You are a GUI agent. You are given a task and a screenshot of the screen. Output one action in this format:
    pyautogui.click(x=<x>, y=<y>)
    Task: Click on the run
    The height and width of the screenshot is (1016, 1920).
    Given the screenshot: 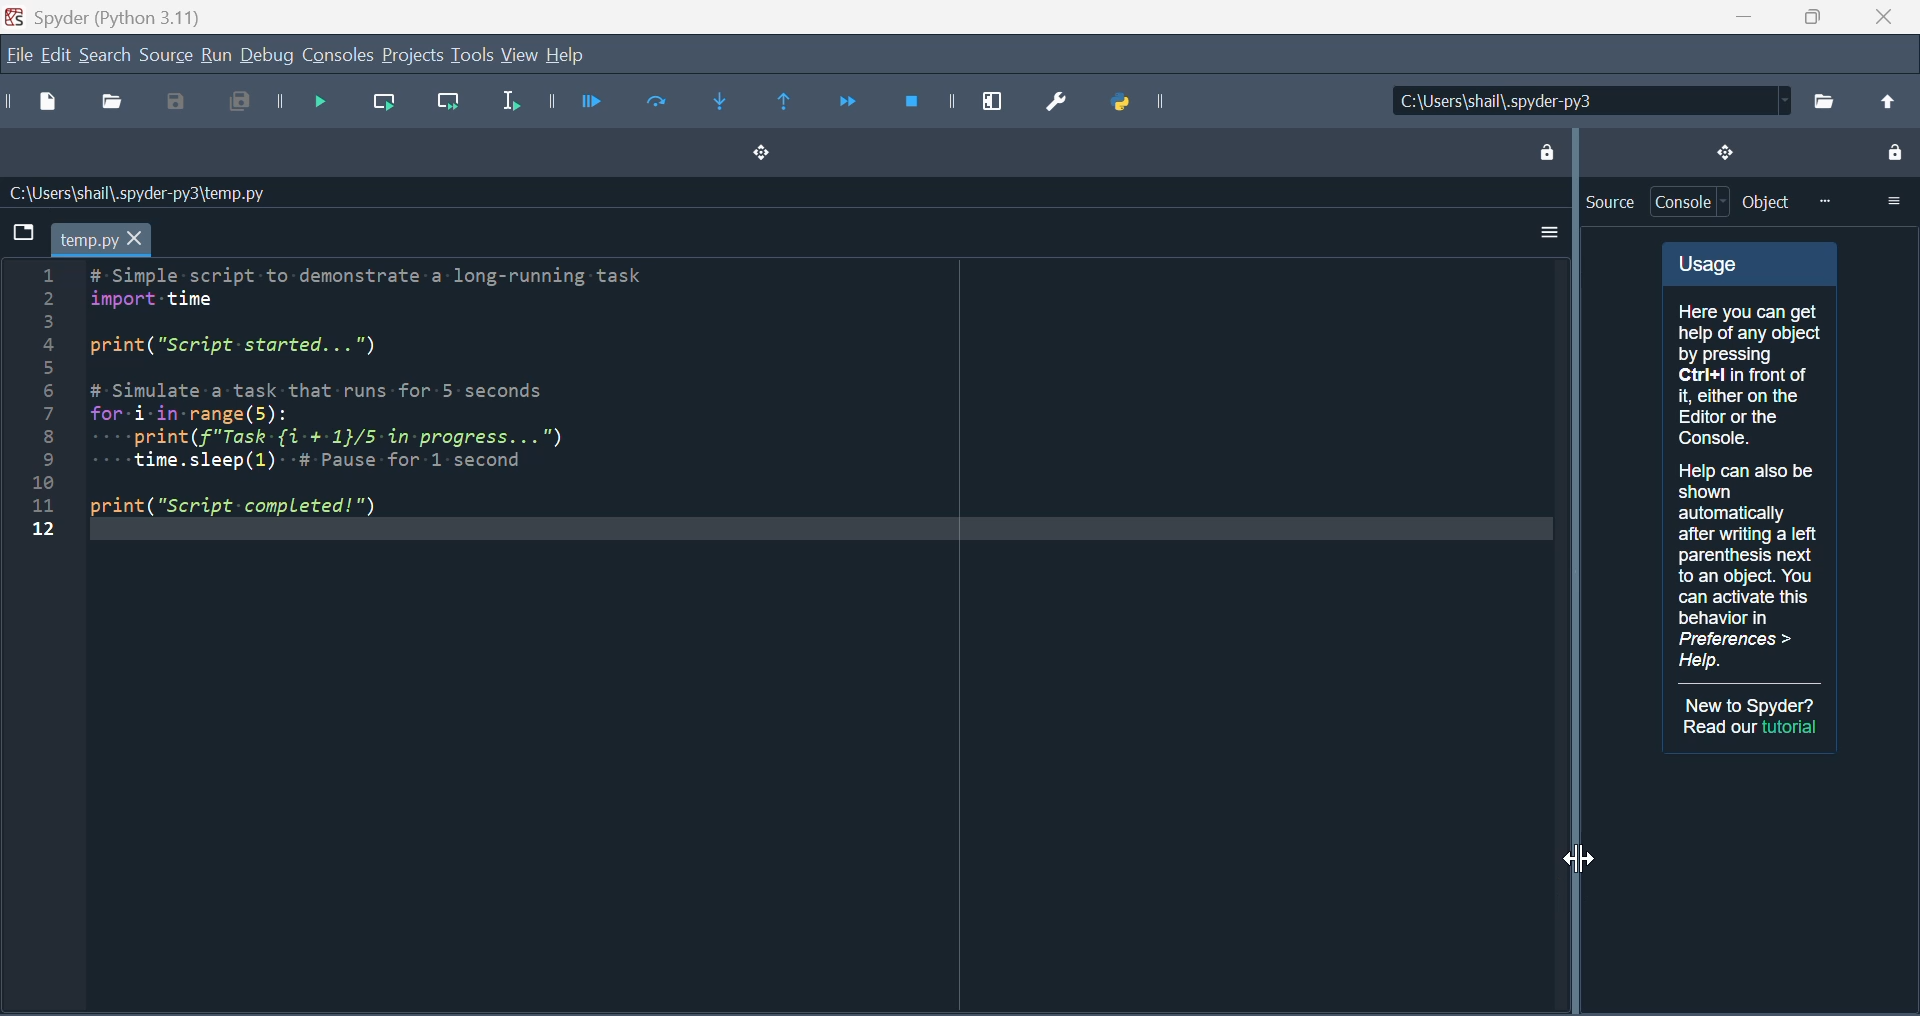 What is the action you would take?
    pyautogui.click(x=215, y=56)
    